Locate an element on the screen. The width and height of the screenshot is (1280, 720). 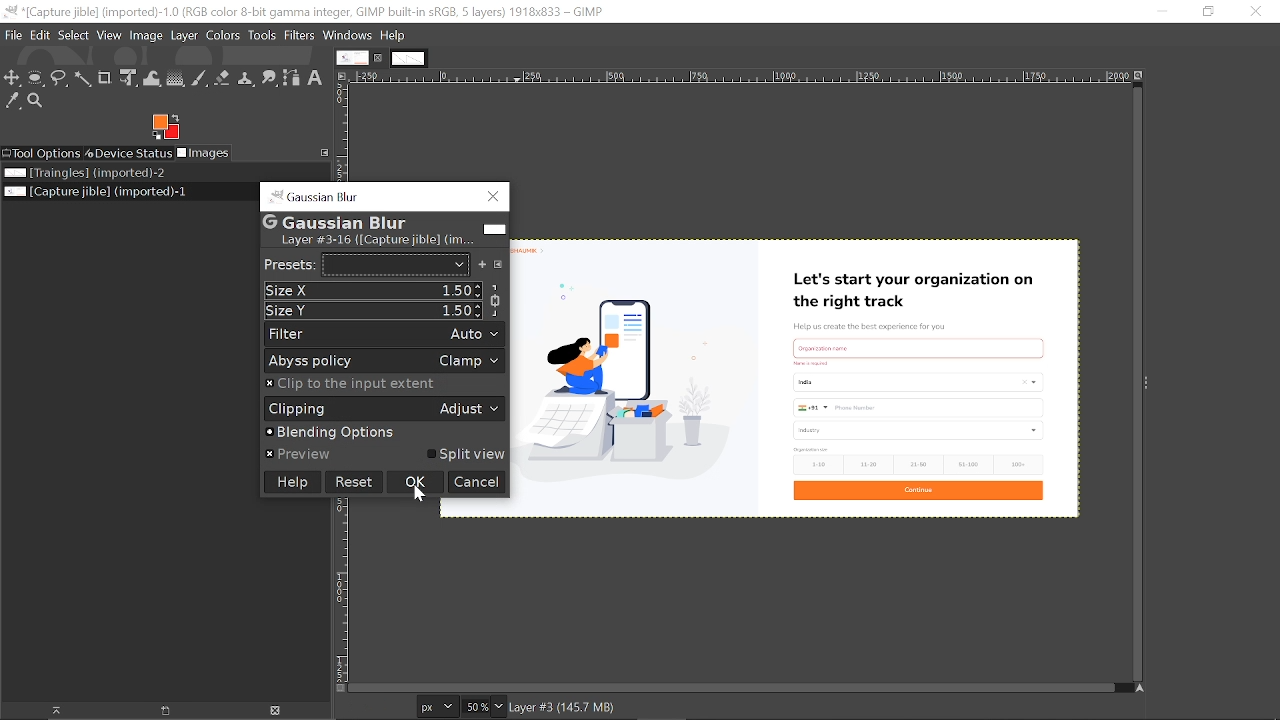
Eraser tool is located at coordinates (222, 78).